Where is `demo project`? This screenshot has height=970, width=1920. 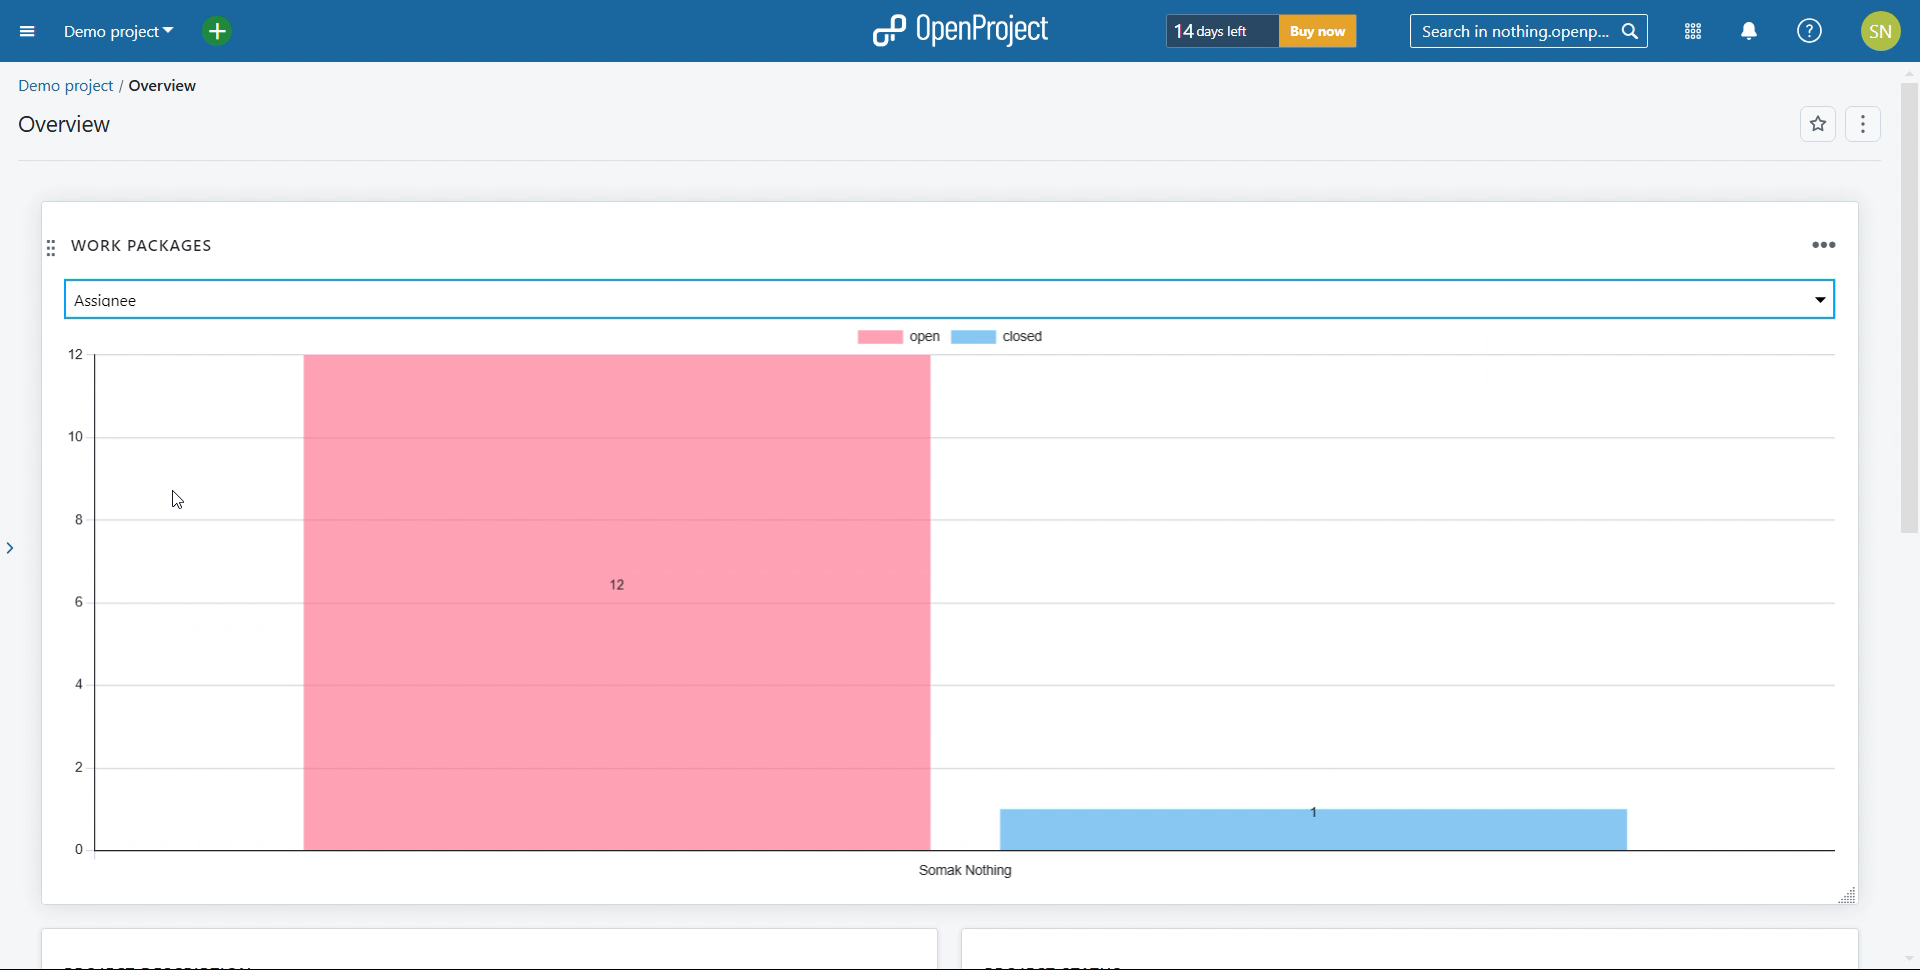
demo project is located at coordinates (64, 85).